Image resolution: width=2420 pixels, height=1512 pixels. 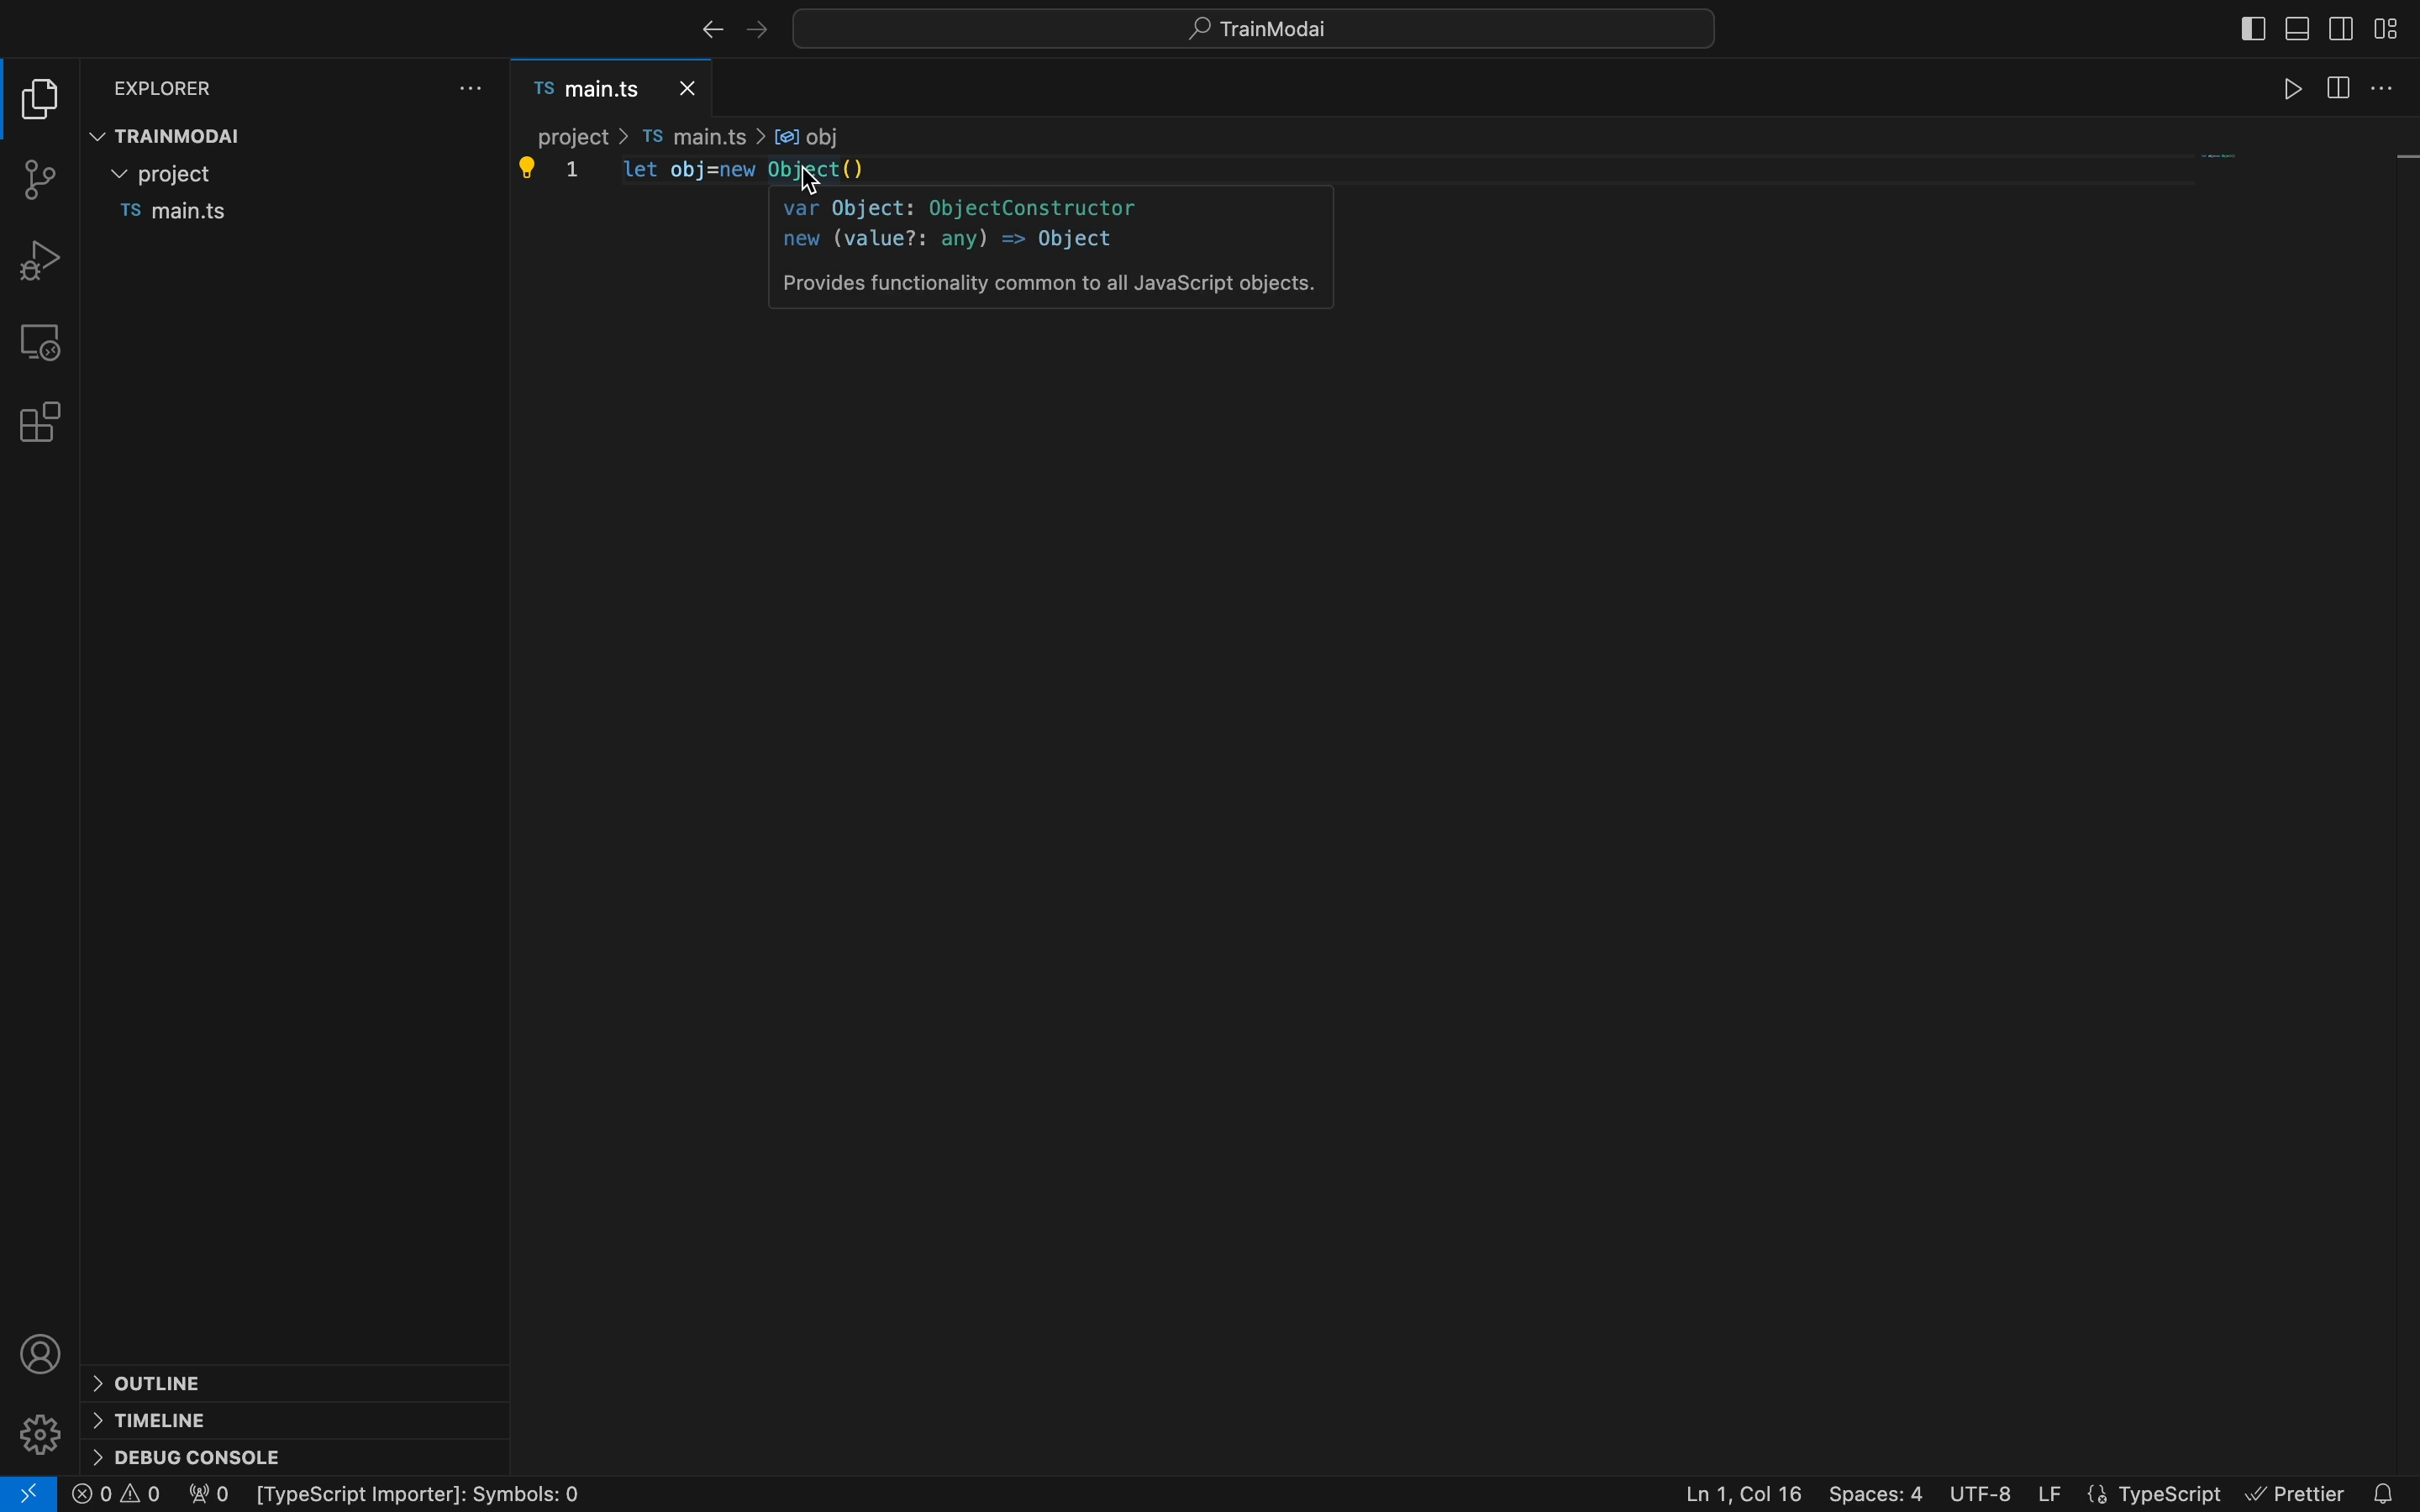 What do you see at coordinates (2390, 87) in the screenshot?
I see `code runner` at bounding box center [2390, 87].